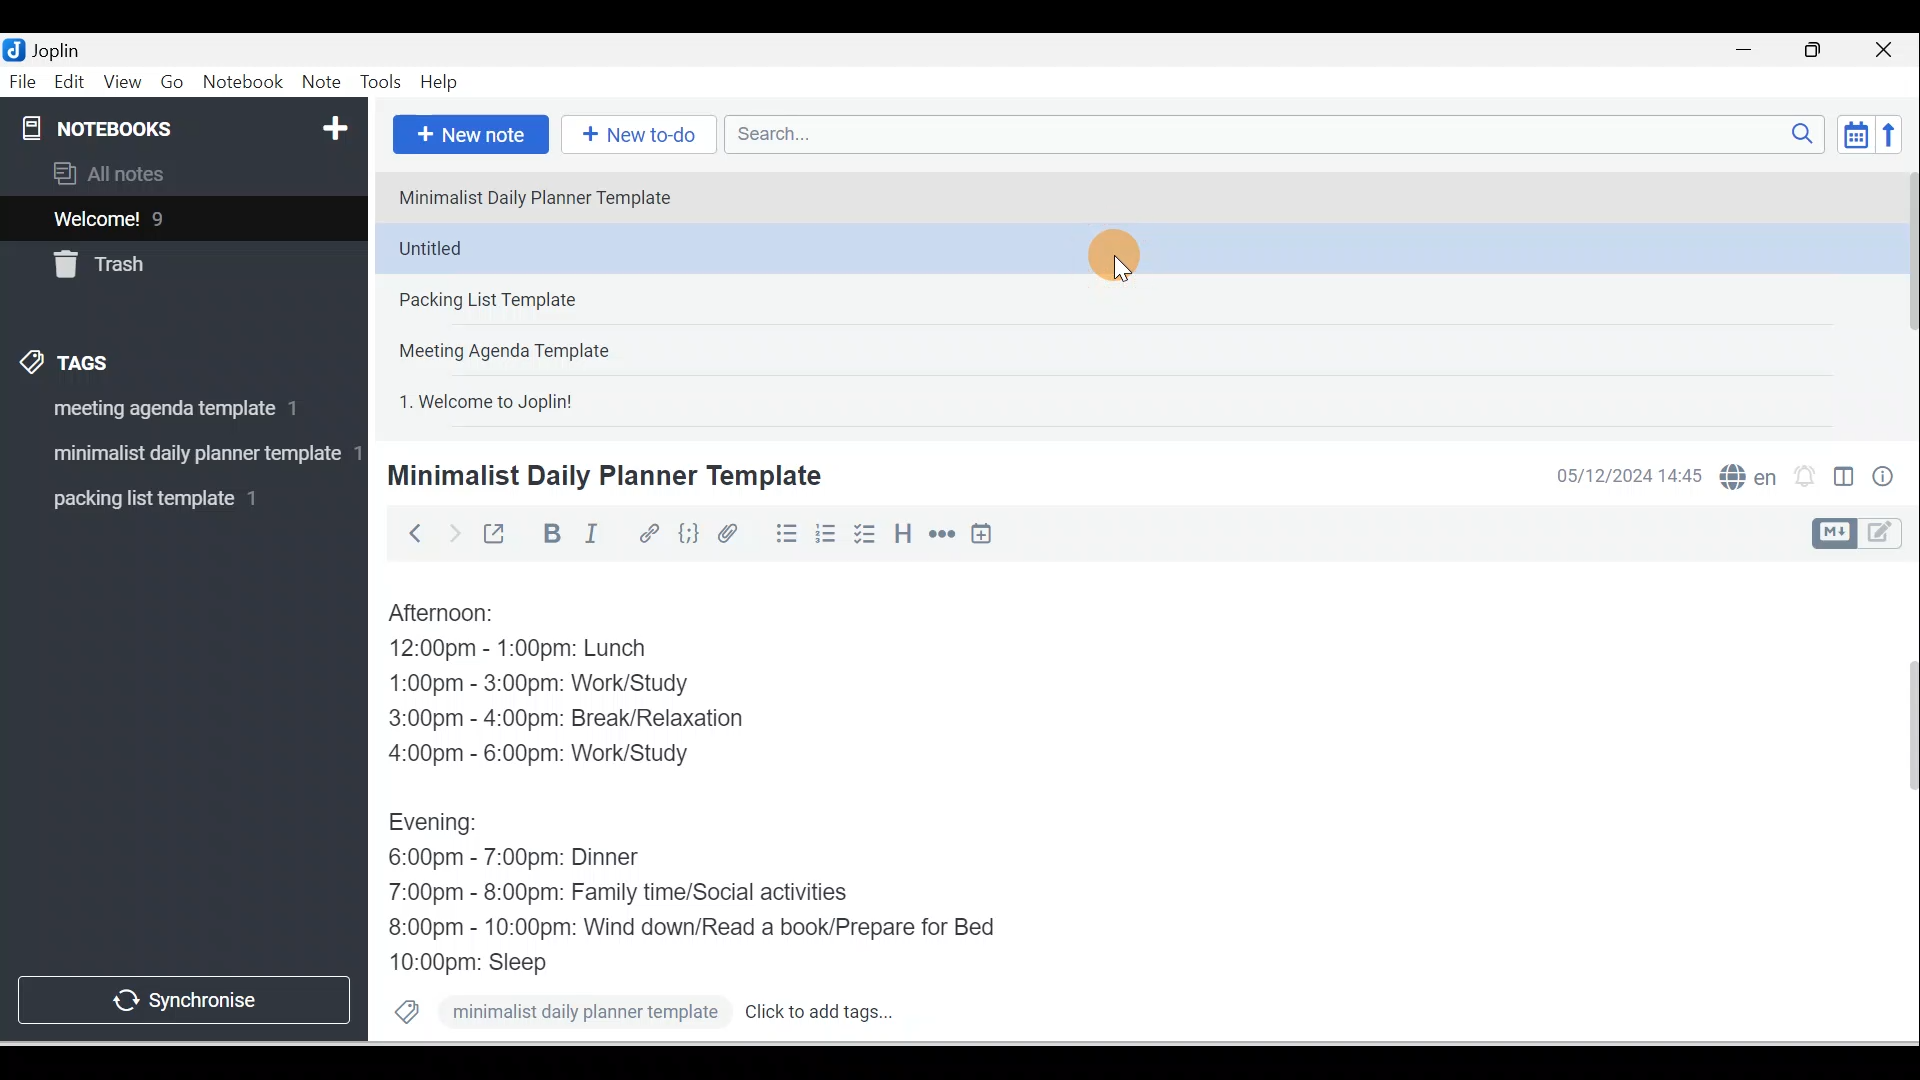 This screenshot has height=1080, width=1920. Describe the element at coordinates (981, 535) in the screenshot. I see `Insert time` at that location.